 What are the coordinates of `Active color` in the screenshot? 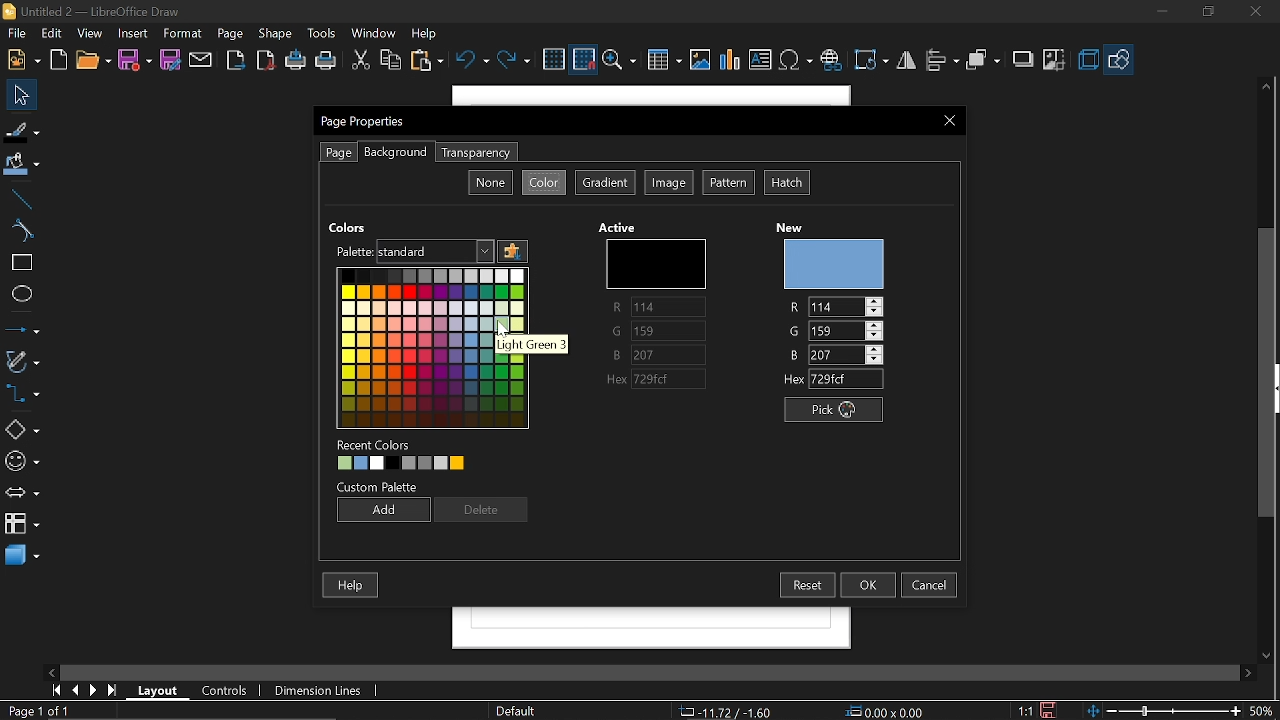 It's located at (652, 263).